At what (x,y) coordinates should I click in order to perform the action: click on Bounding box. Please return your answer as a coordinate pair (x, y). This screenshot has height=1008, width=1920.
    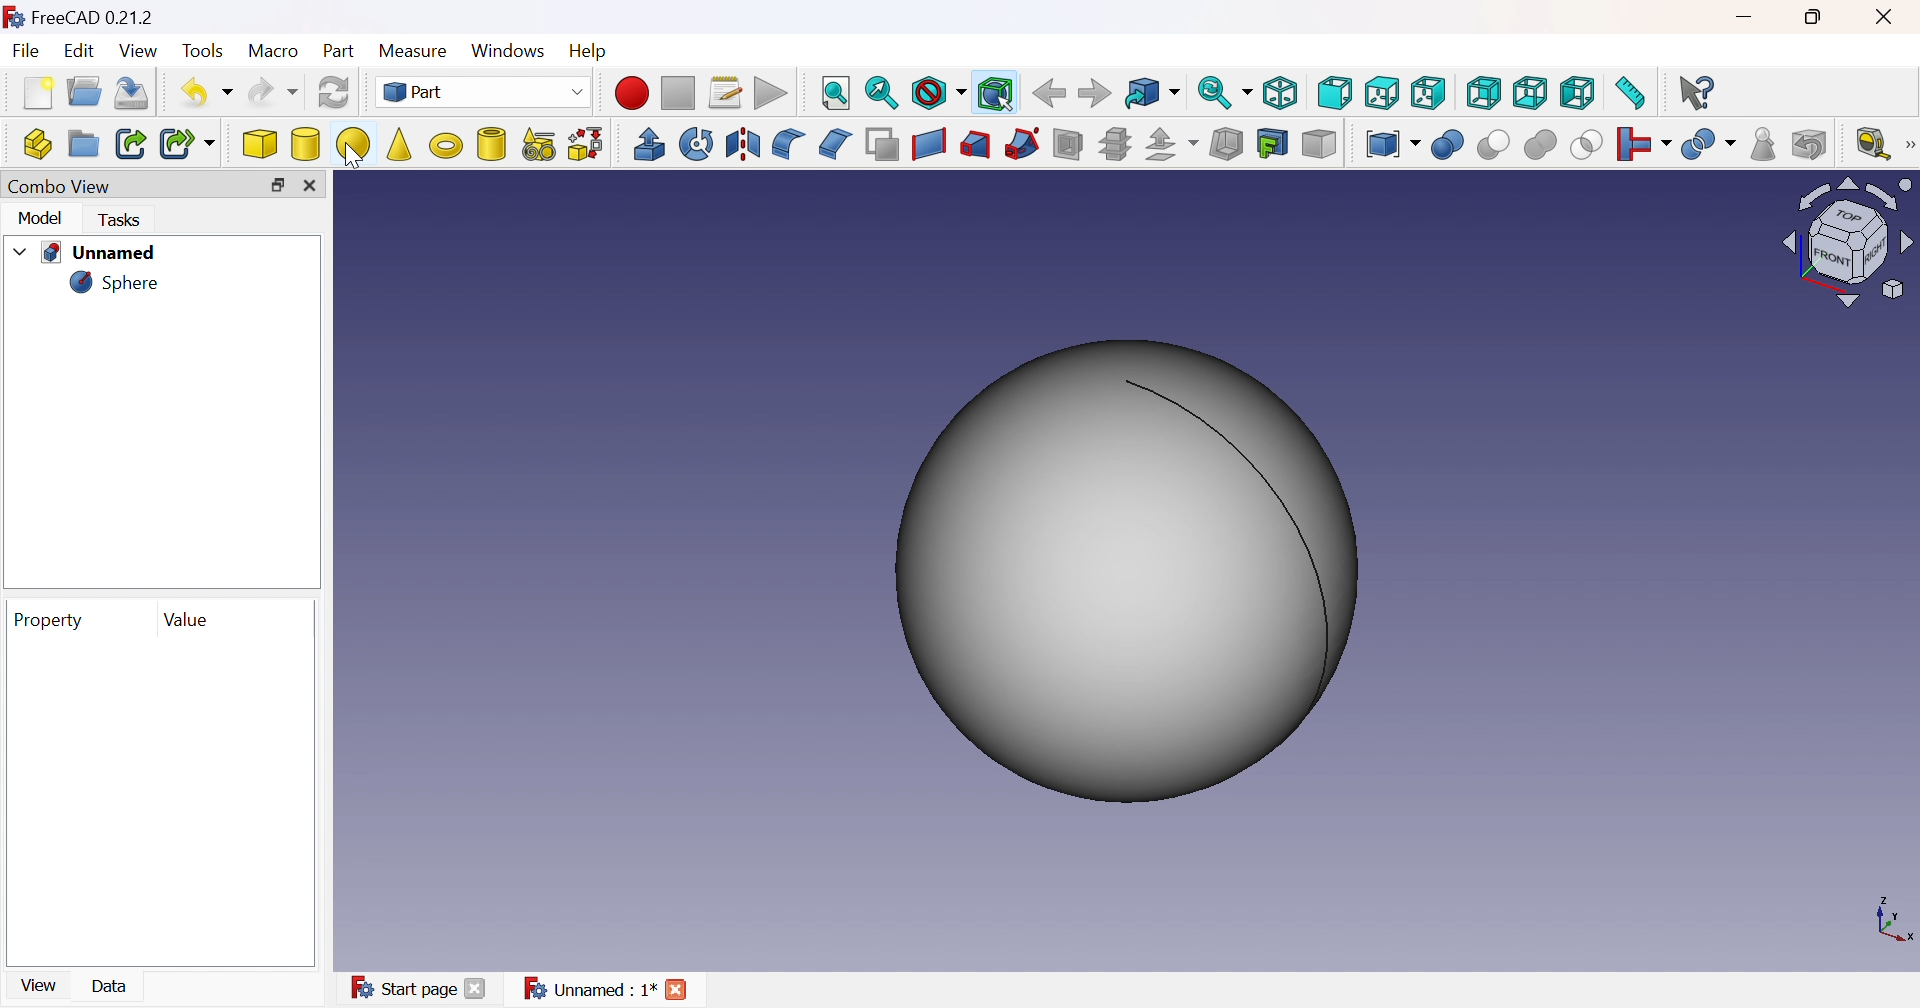
    Looking at the image, I should click on (996, 96).